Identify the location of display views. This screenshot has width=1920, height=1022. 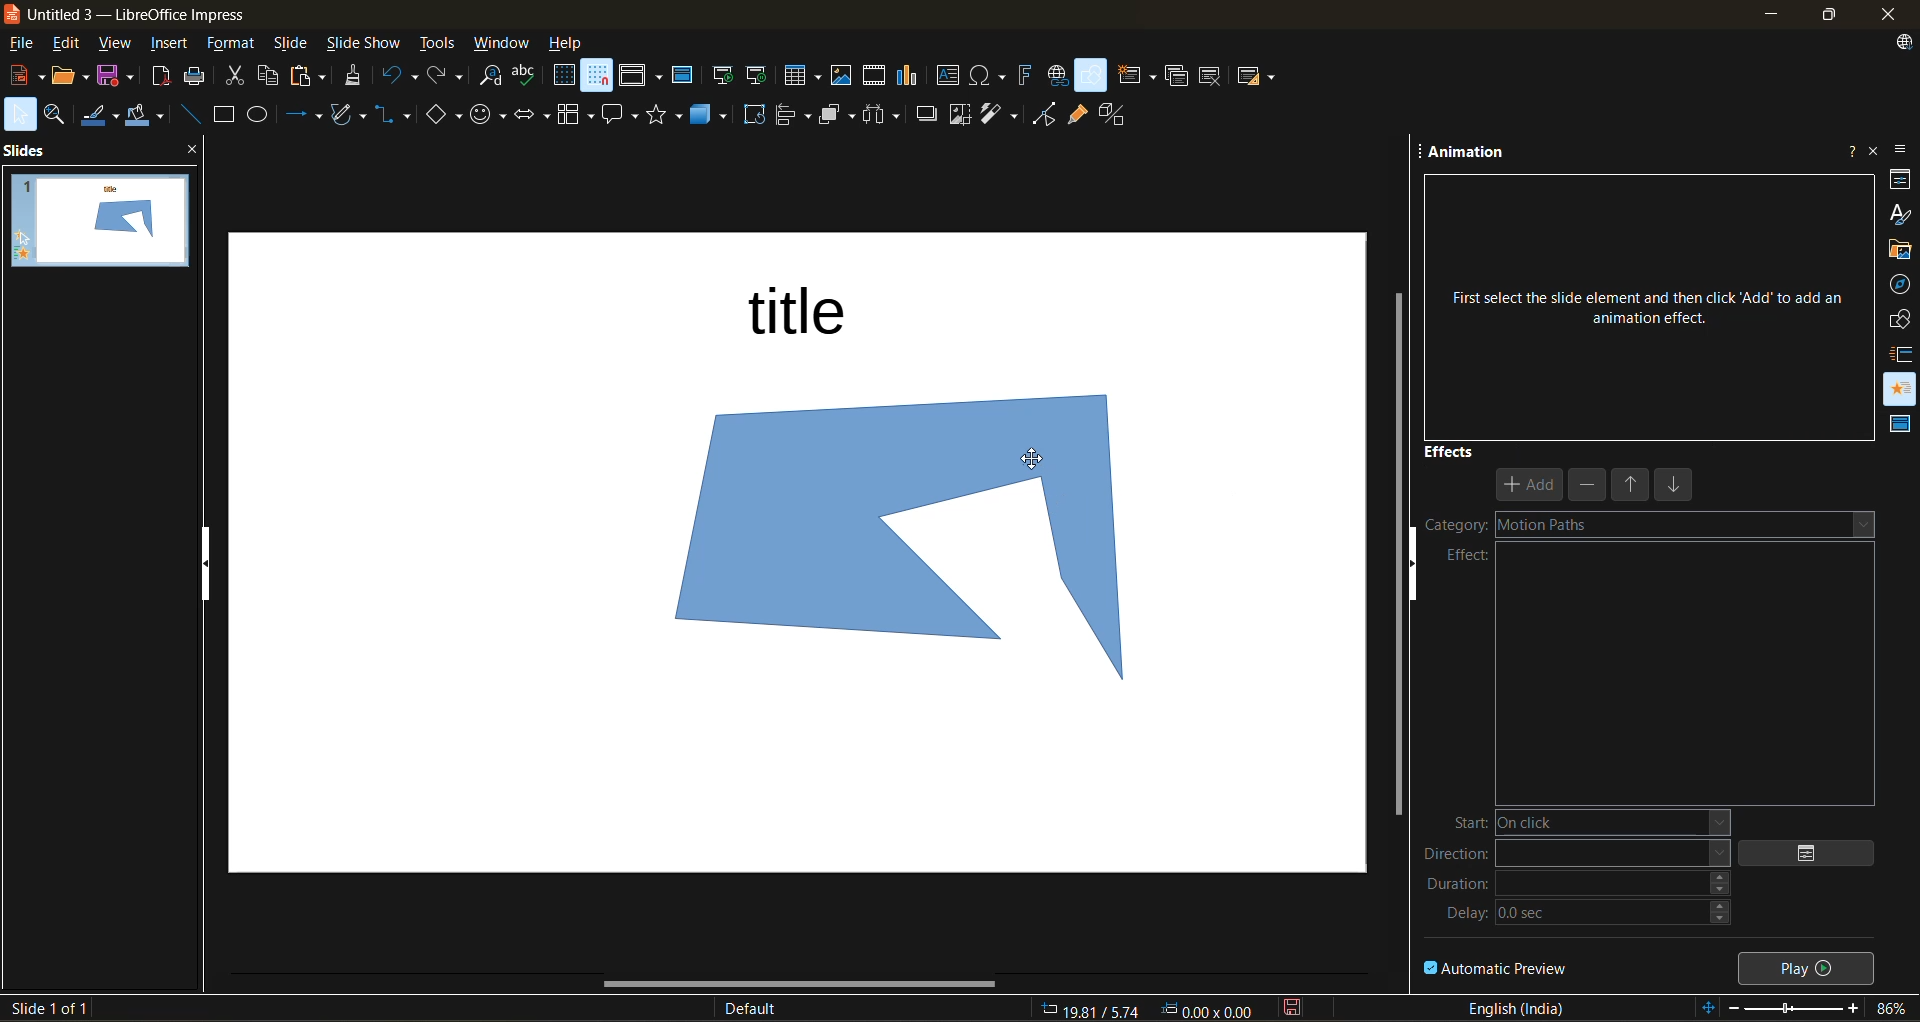
(639, 78).